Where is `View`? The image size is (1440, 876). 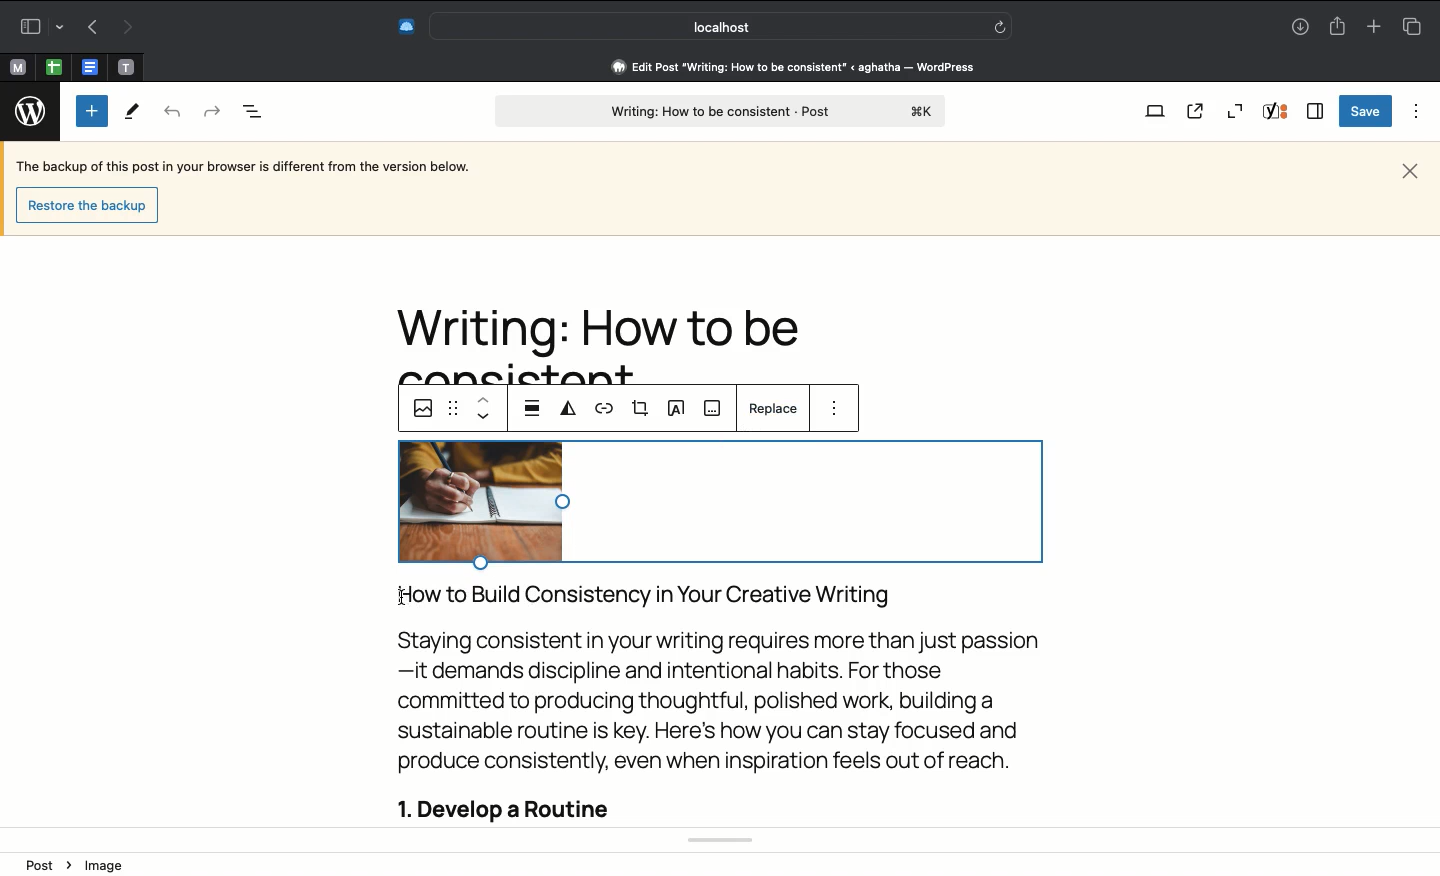
View is located at coordinates (1151, 113).